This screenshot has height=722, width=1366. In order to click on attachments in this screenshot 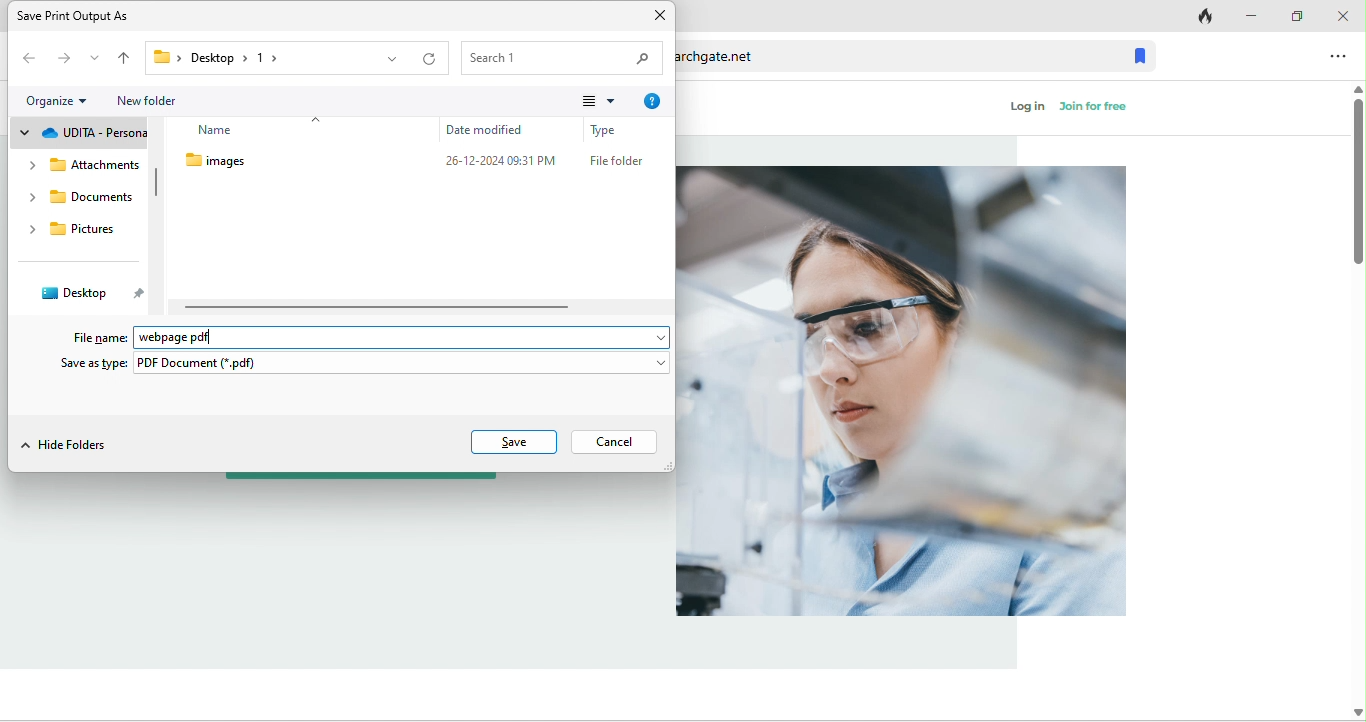, I will do `click(82, 167)`.